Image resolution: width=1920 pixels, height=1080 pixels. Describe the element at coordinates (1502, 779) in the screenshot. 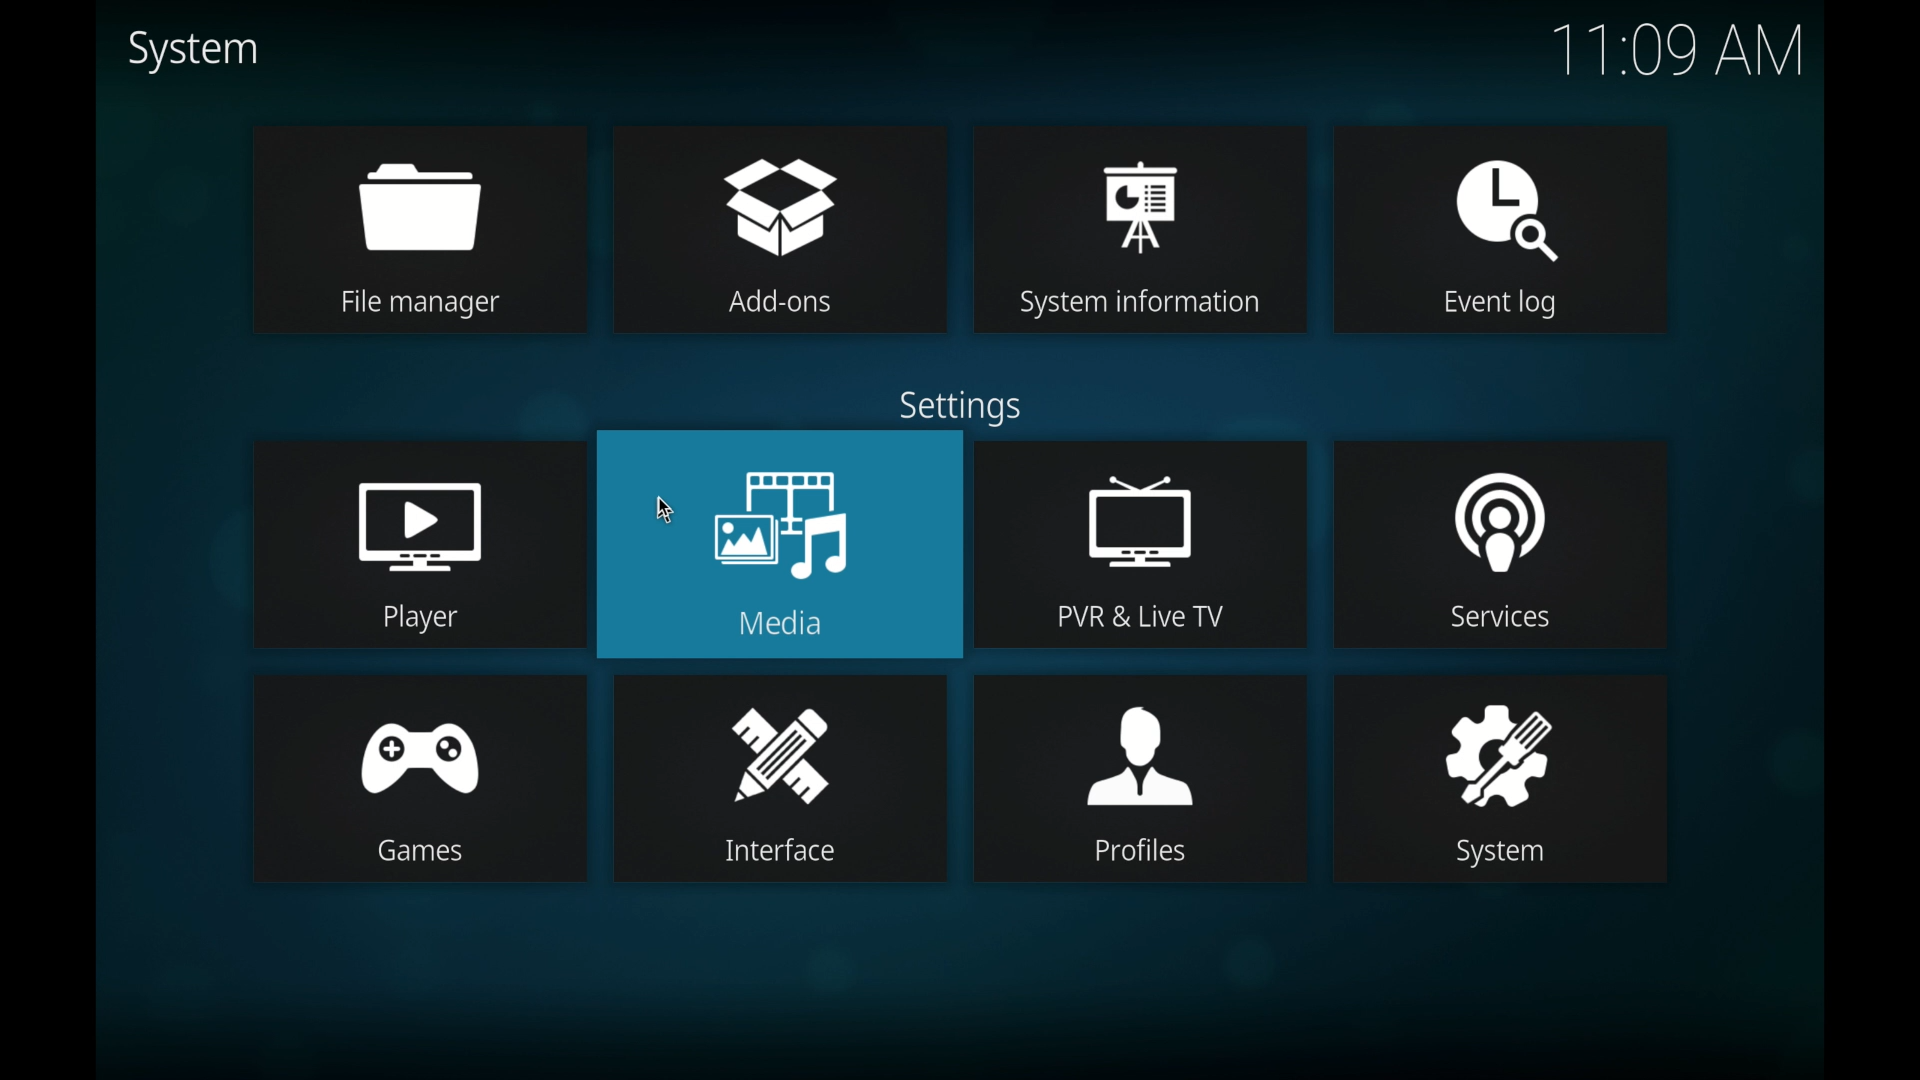

I see `system` at that location.